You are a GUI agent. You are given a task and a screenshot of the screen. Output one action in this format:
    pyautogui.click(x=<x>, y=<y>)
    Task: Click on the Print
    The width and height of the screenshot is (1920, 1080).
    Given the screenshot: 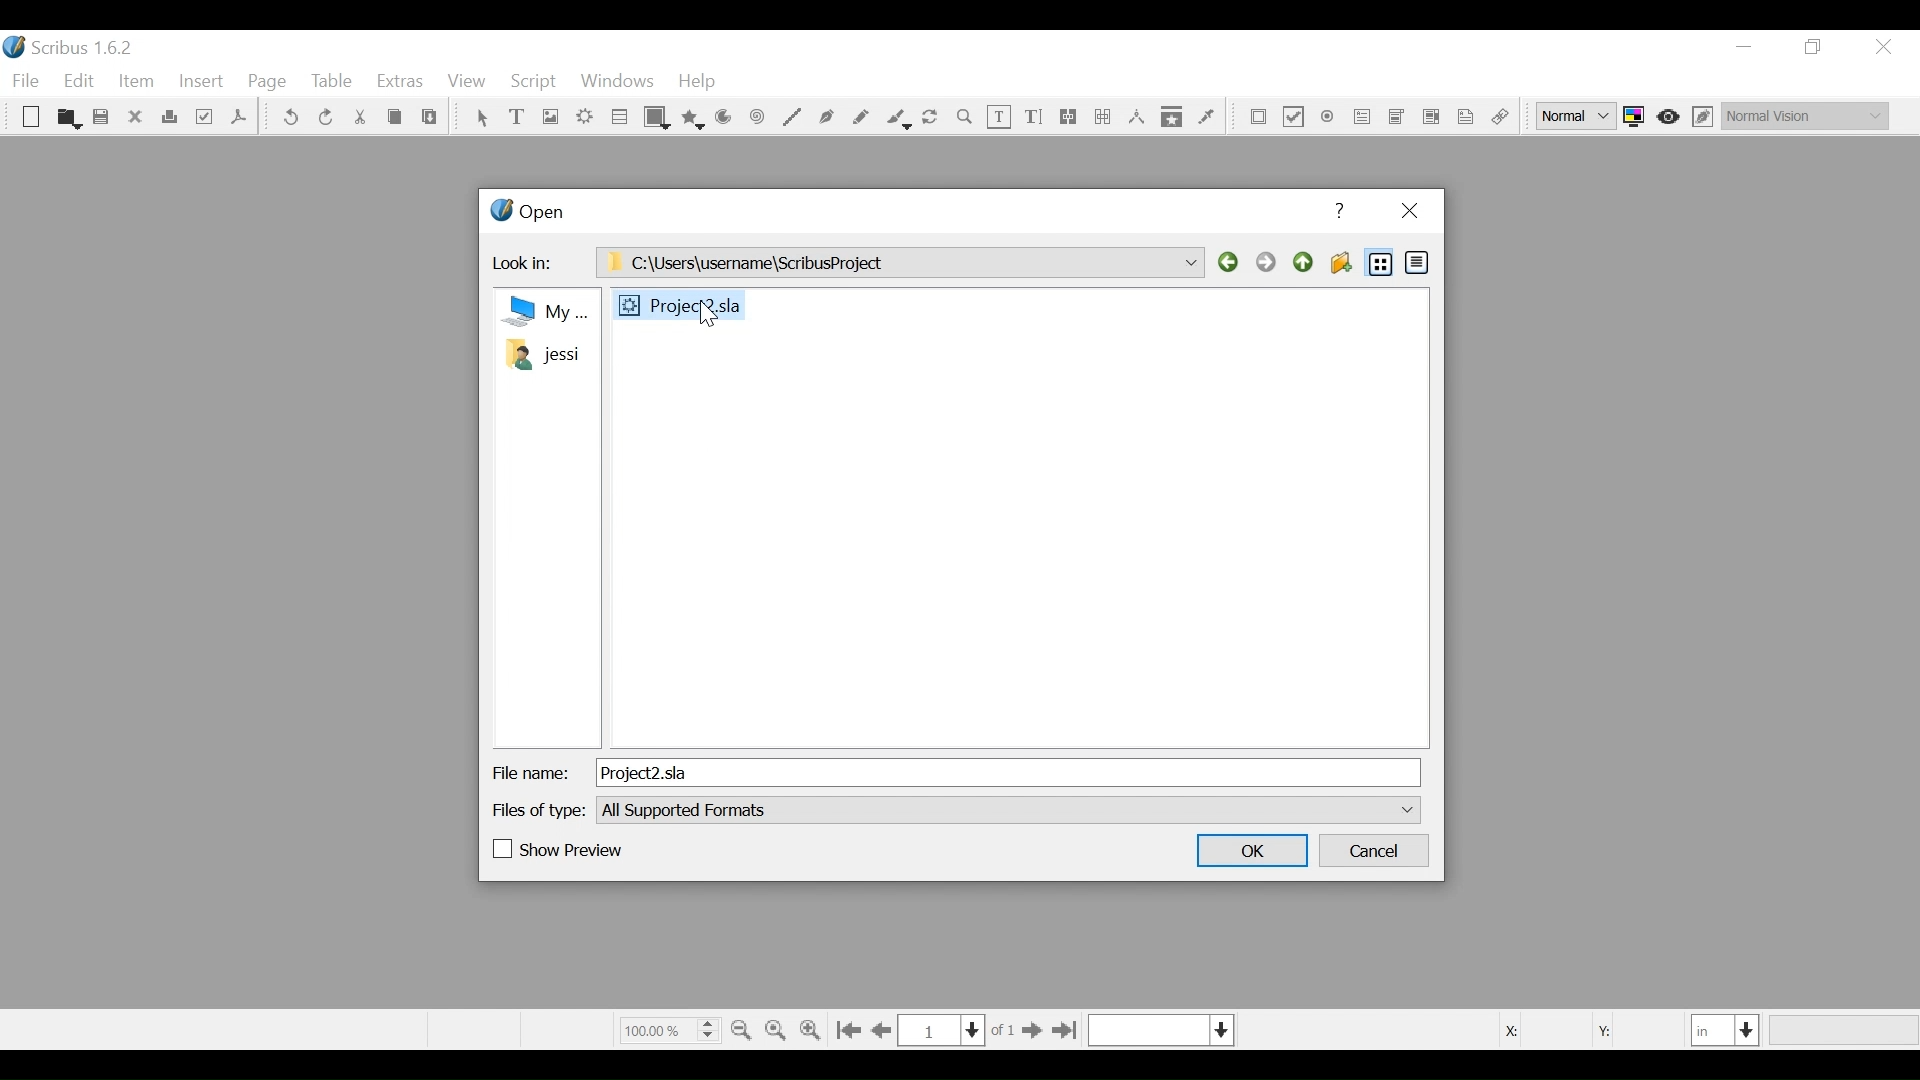 What is the action you would take?
    pyautogui.click(x=170, y=118)
    